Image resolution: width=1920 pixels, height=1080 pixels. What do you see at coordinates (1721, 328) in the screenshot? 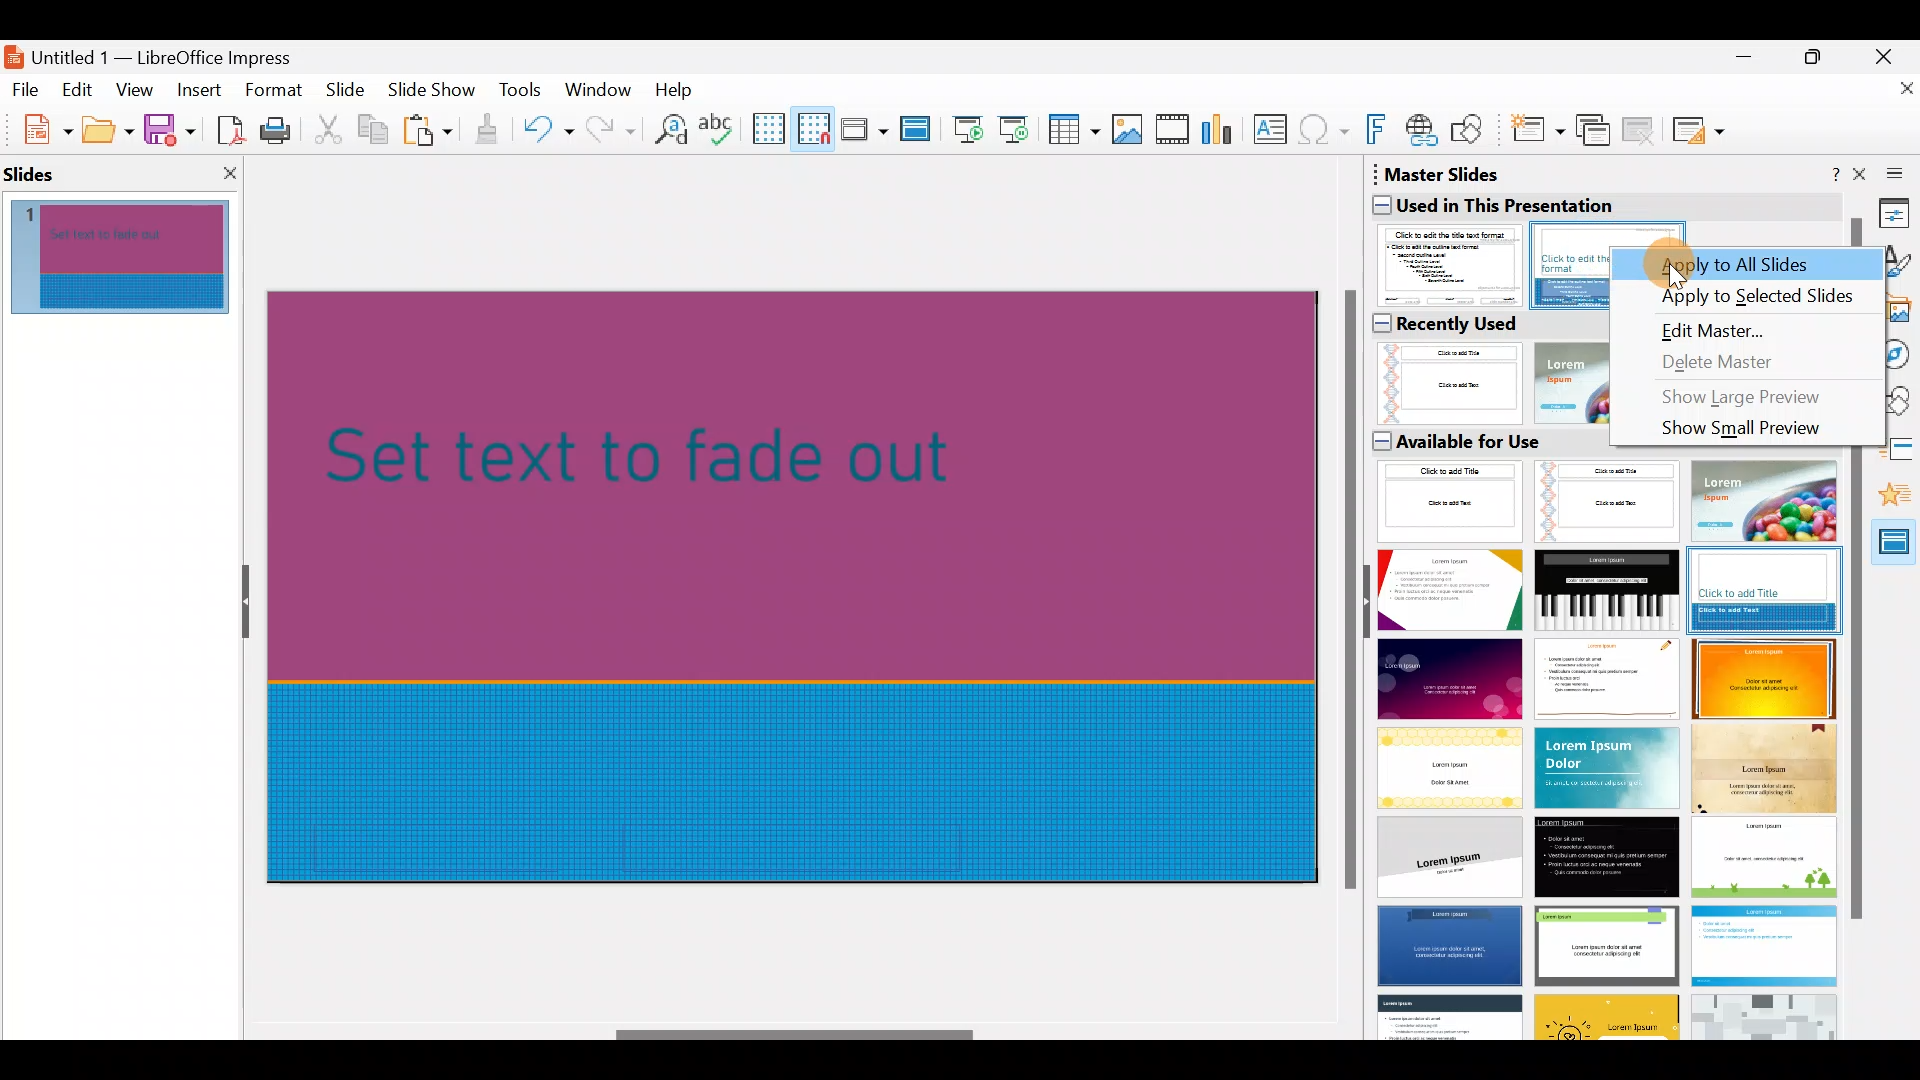
I see `Edit master` at bounding box center [1721, 328].